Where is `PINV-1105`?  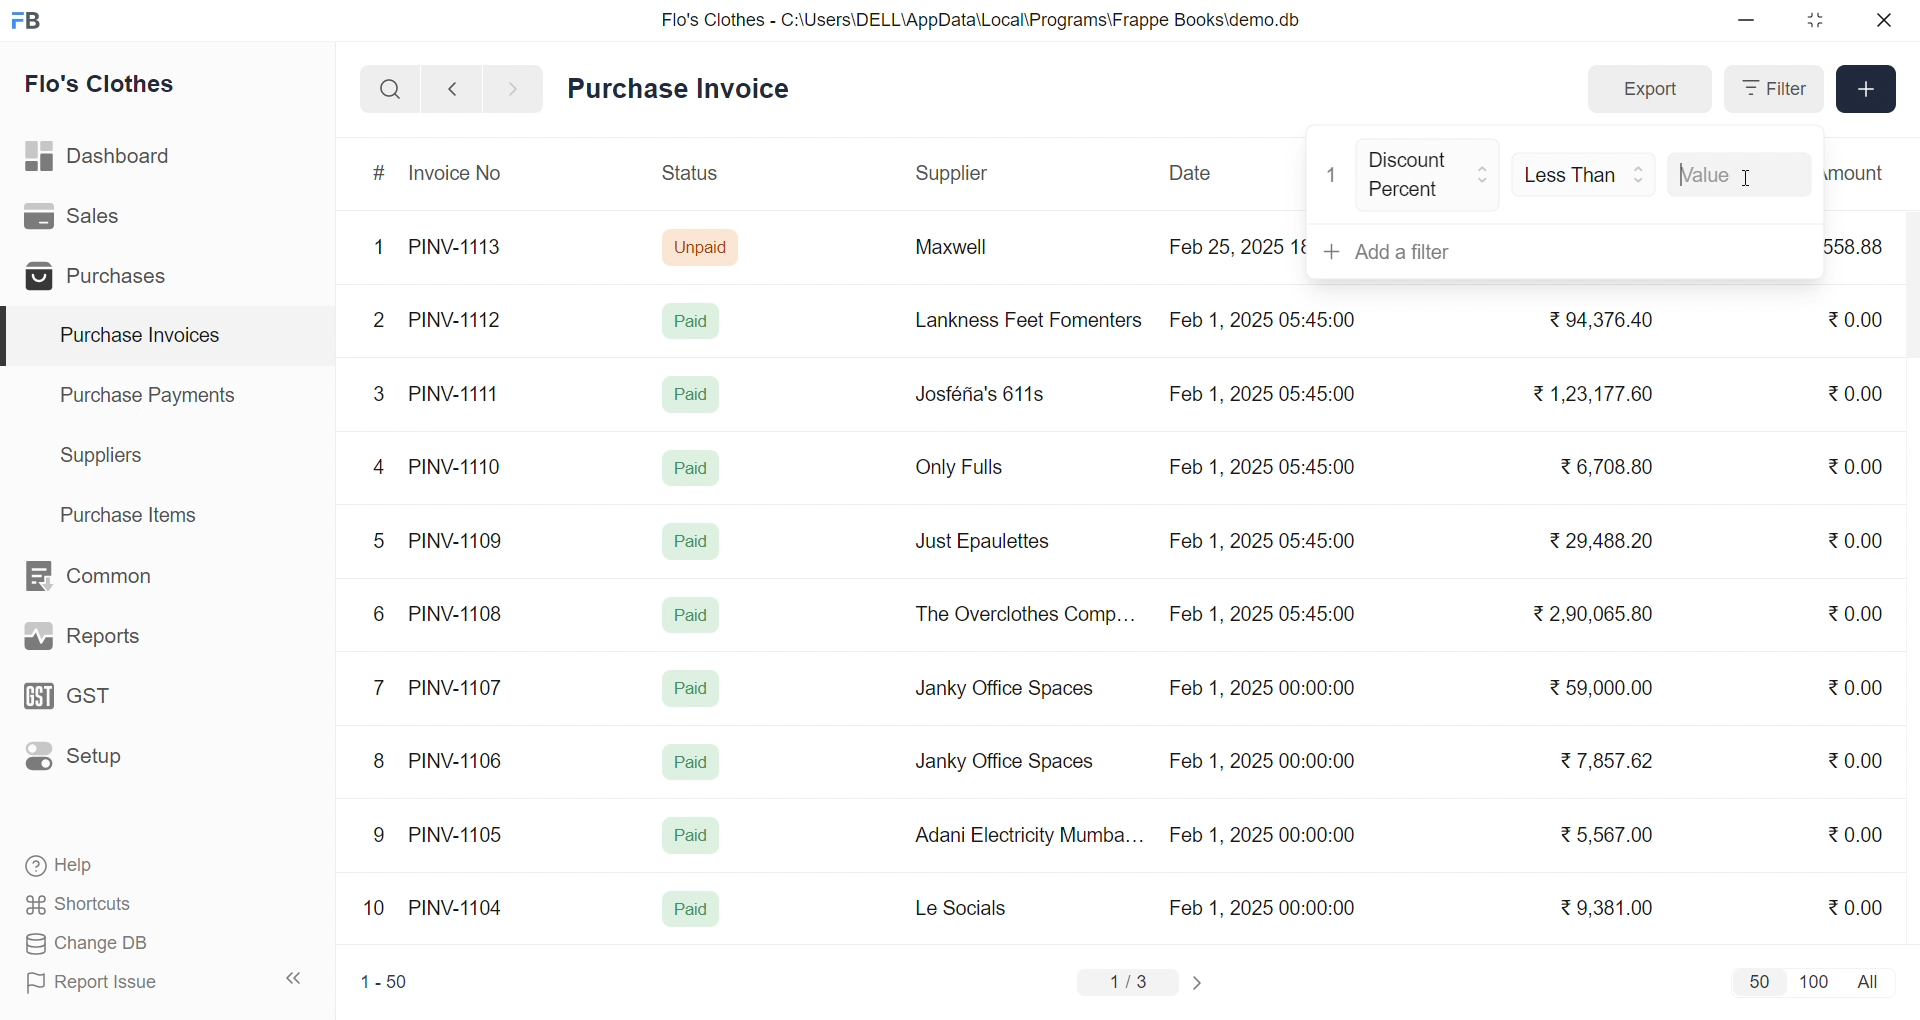
PINV-1105 is located at coordinates (460, 834).